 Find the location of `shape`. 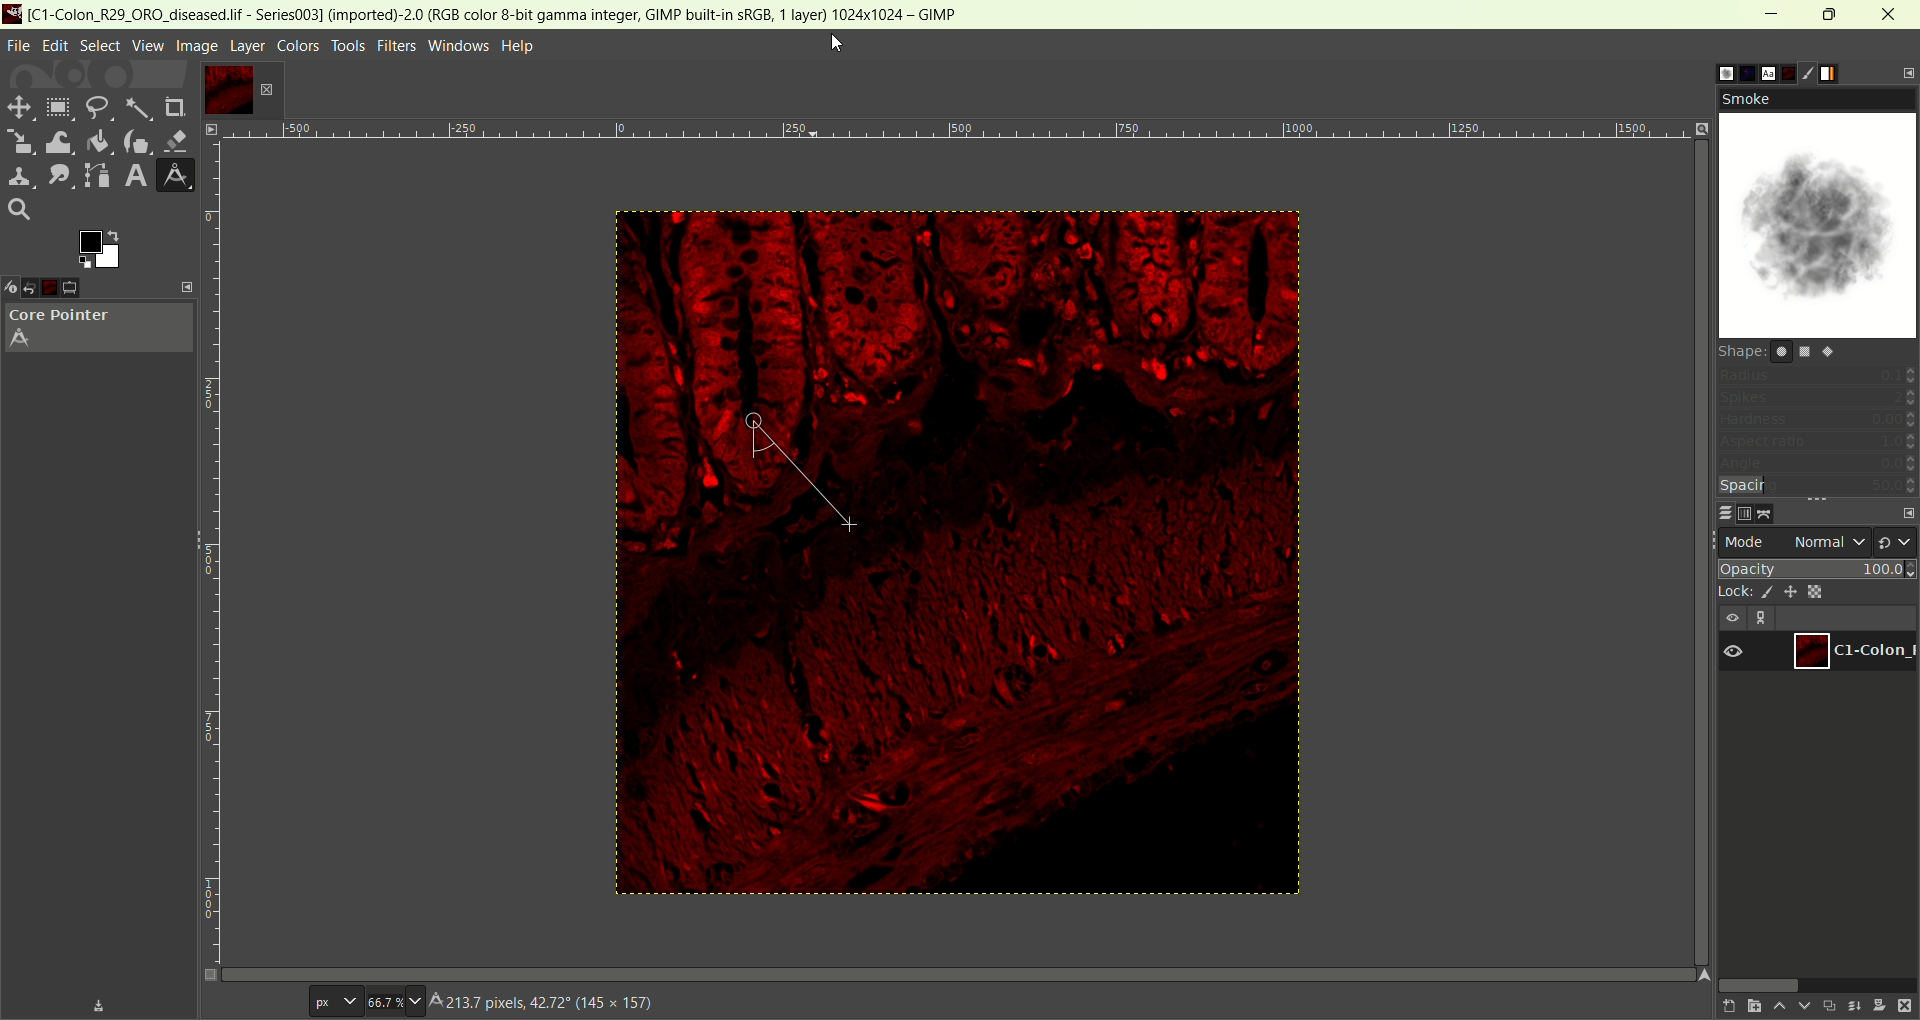

shape is located at coordinates (1782, 350).